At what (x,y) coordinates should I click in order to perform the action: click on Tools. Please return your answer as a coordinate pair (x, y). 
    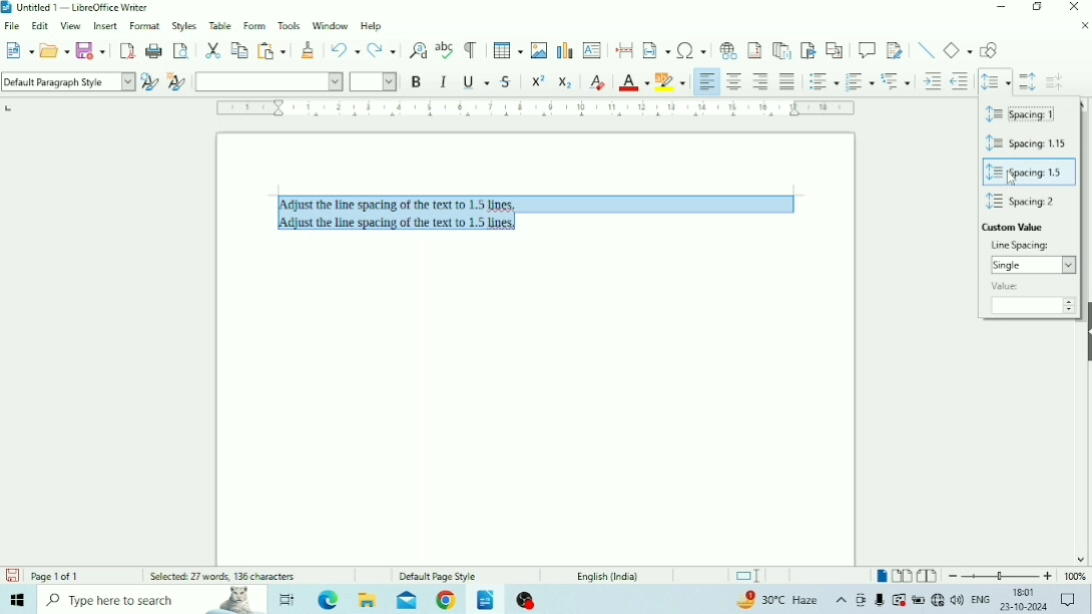
    Looking at the image, I should click on (291, 24).